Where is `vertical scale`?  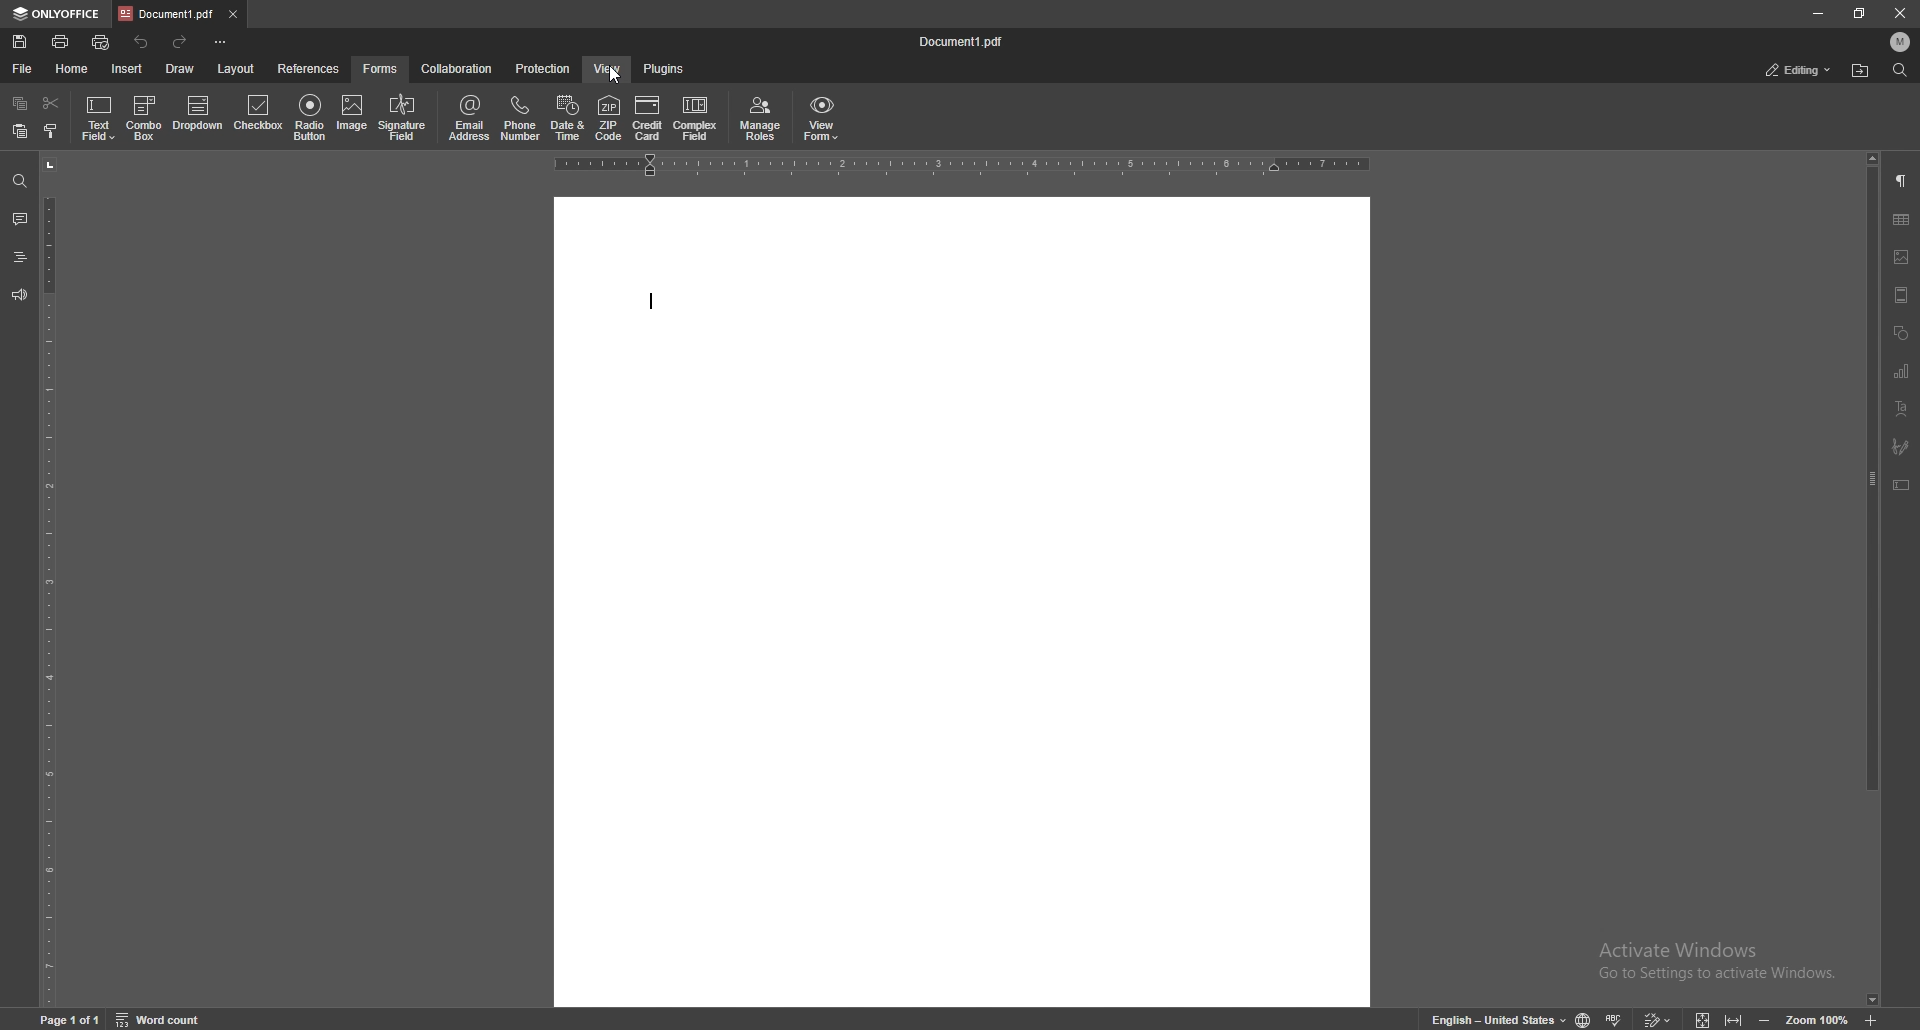
vertical scale is located at coordinates (49, 580).